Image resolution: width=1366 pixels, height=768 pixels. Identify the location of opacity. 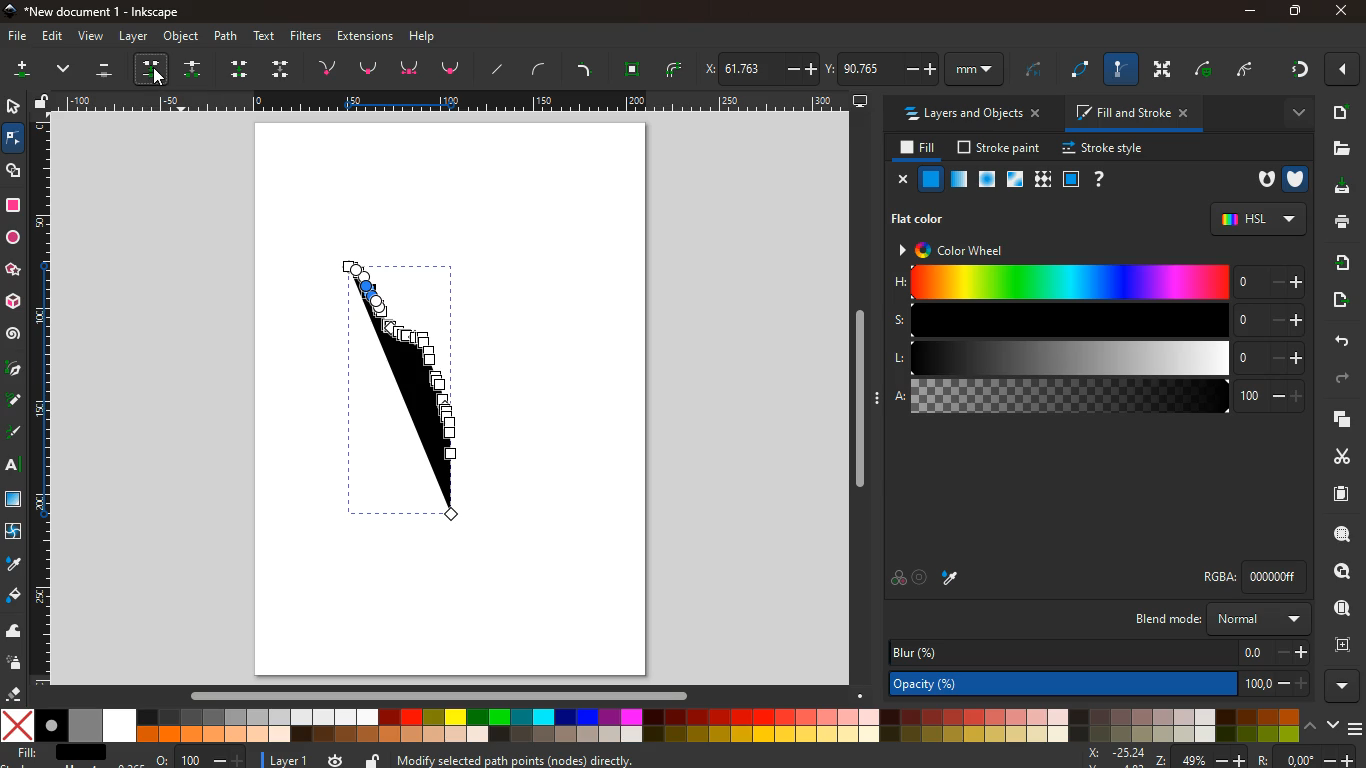
(960, 180).